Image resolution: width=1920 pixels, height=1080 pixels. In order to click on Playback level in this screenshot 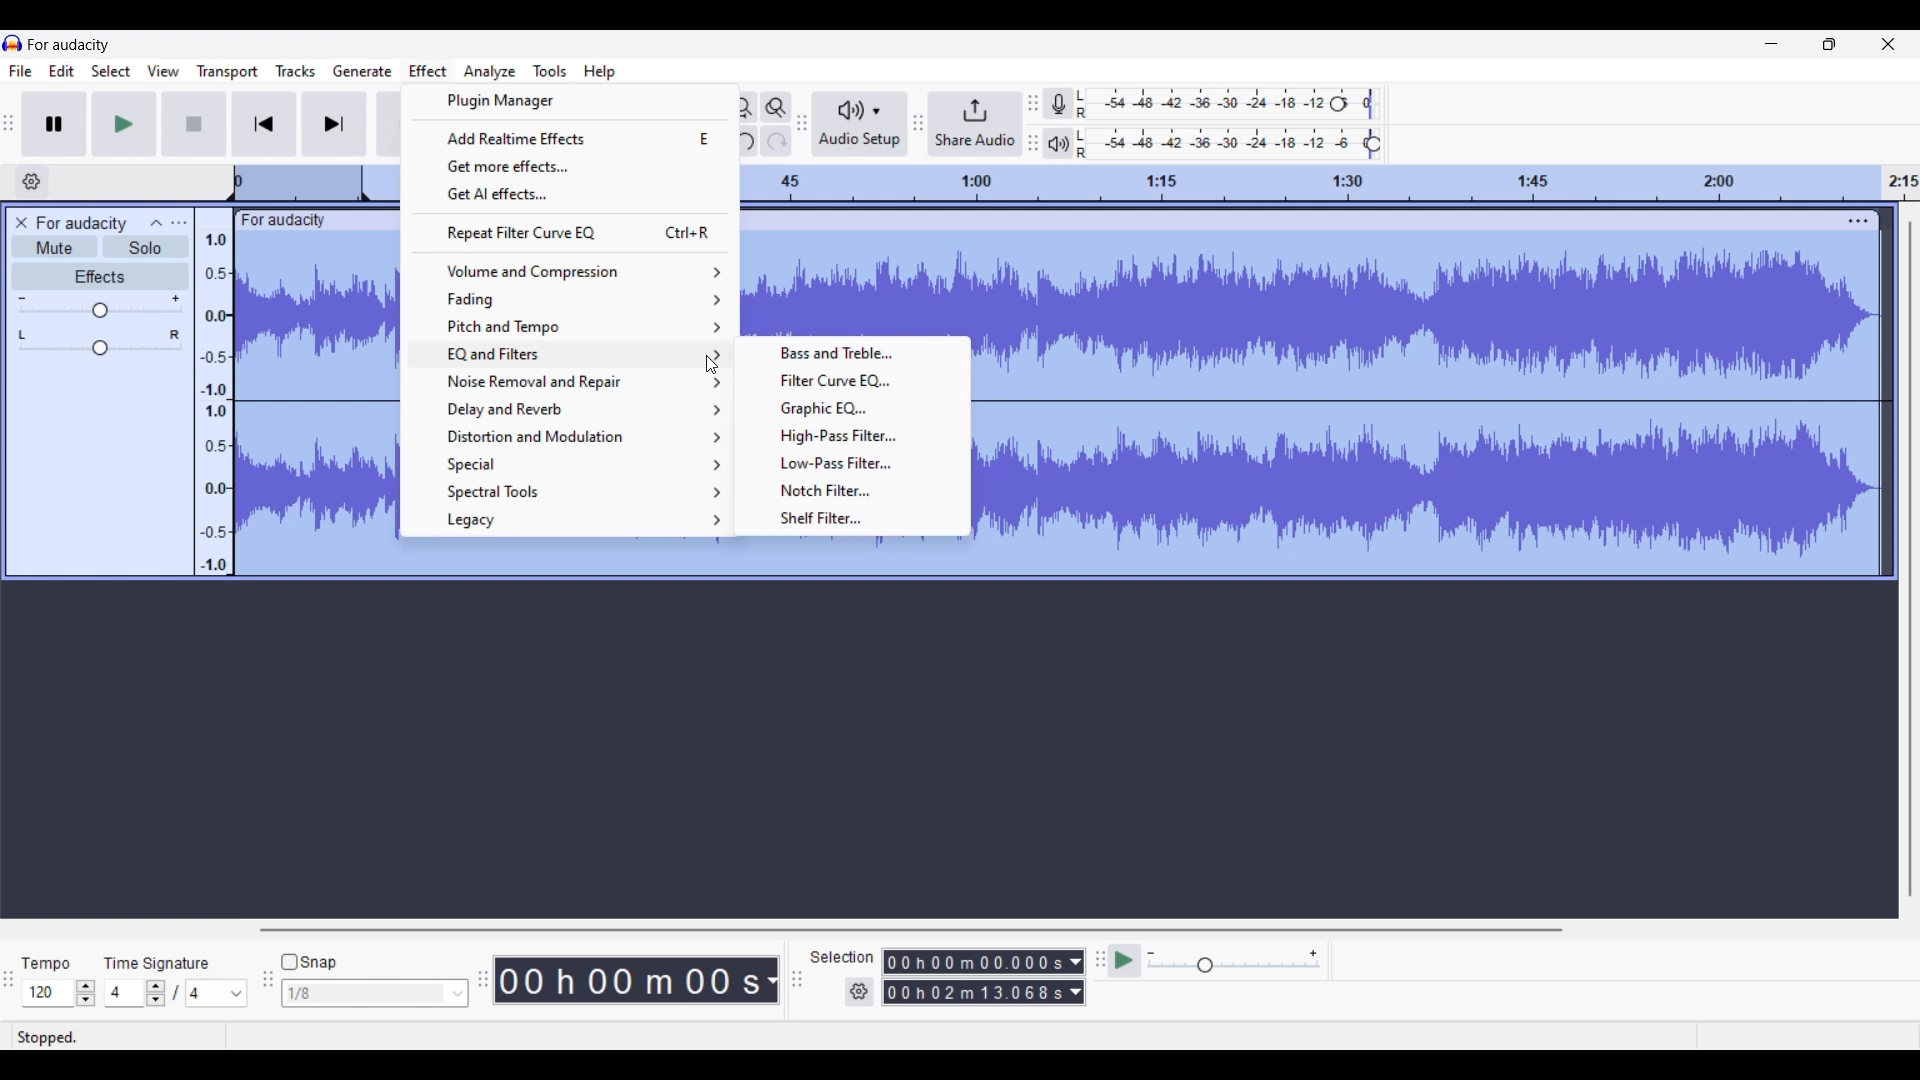, I will do `click(1225, 144)`.